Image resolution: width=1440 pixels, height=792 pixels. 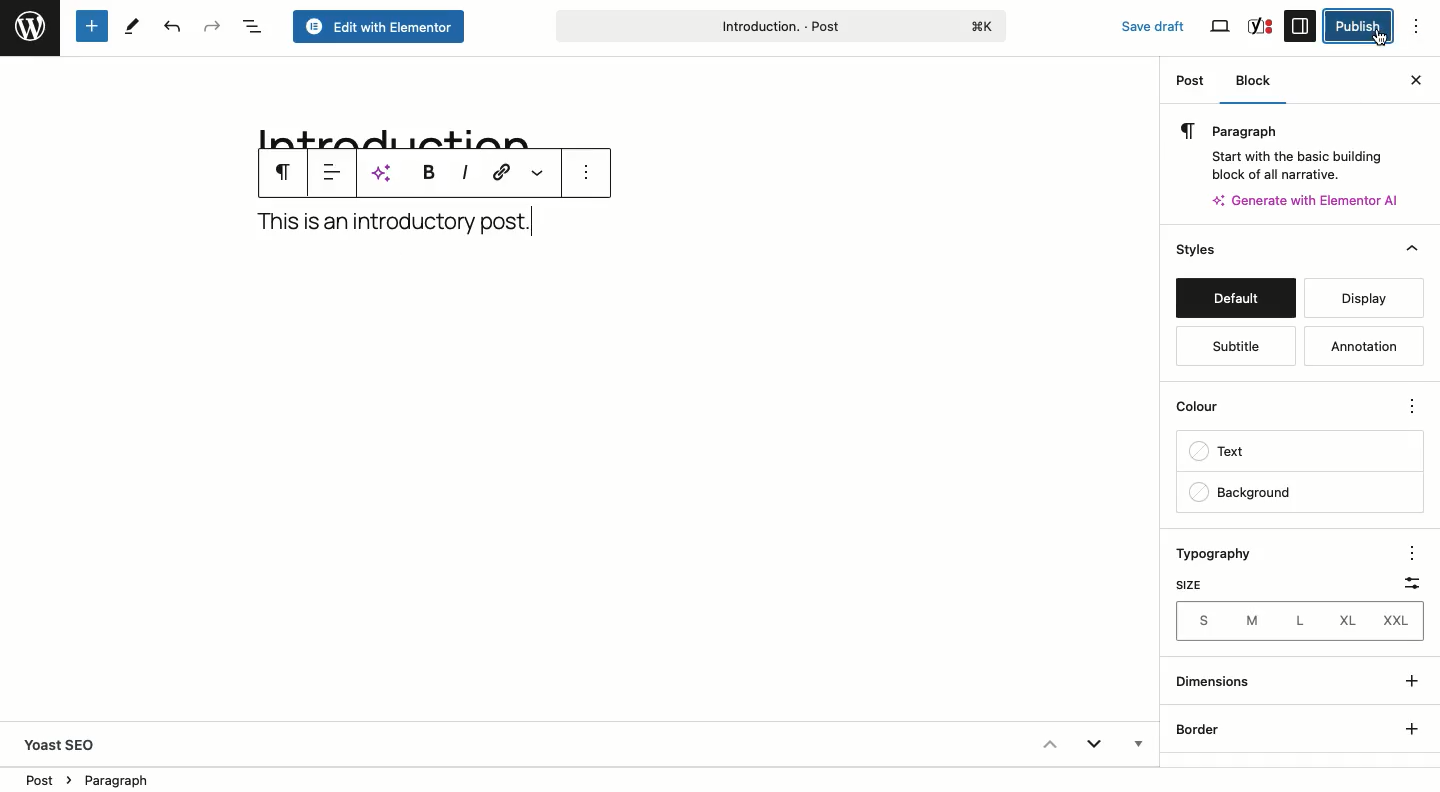 What do you see at coordinates (90, 27) in the screenshot?
I see `Add new block` at bounding box center [90, 27].